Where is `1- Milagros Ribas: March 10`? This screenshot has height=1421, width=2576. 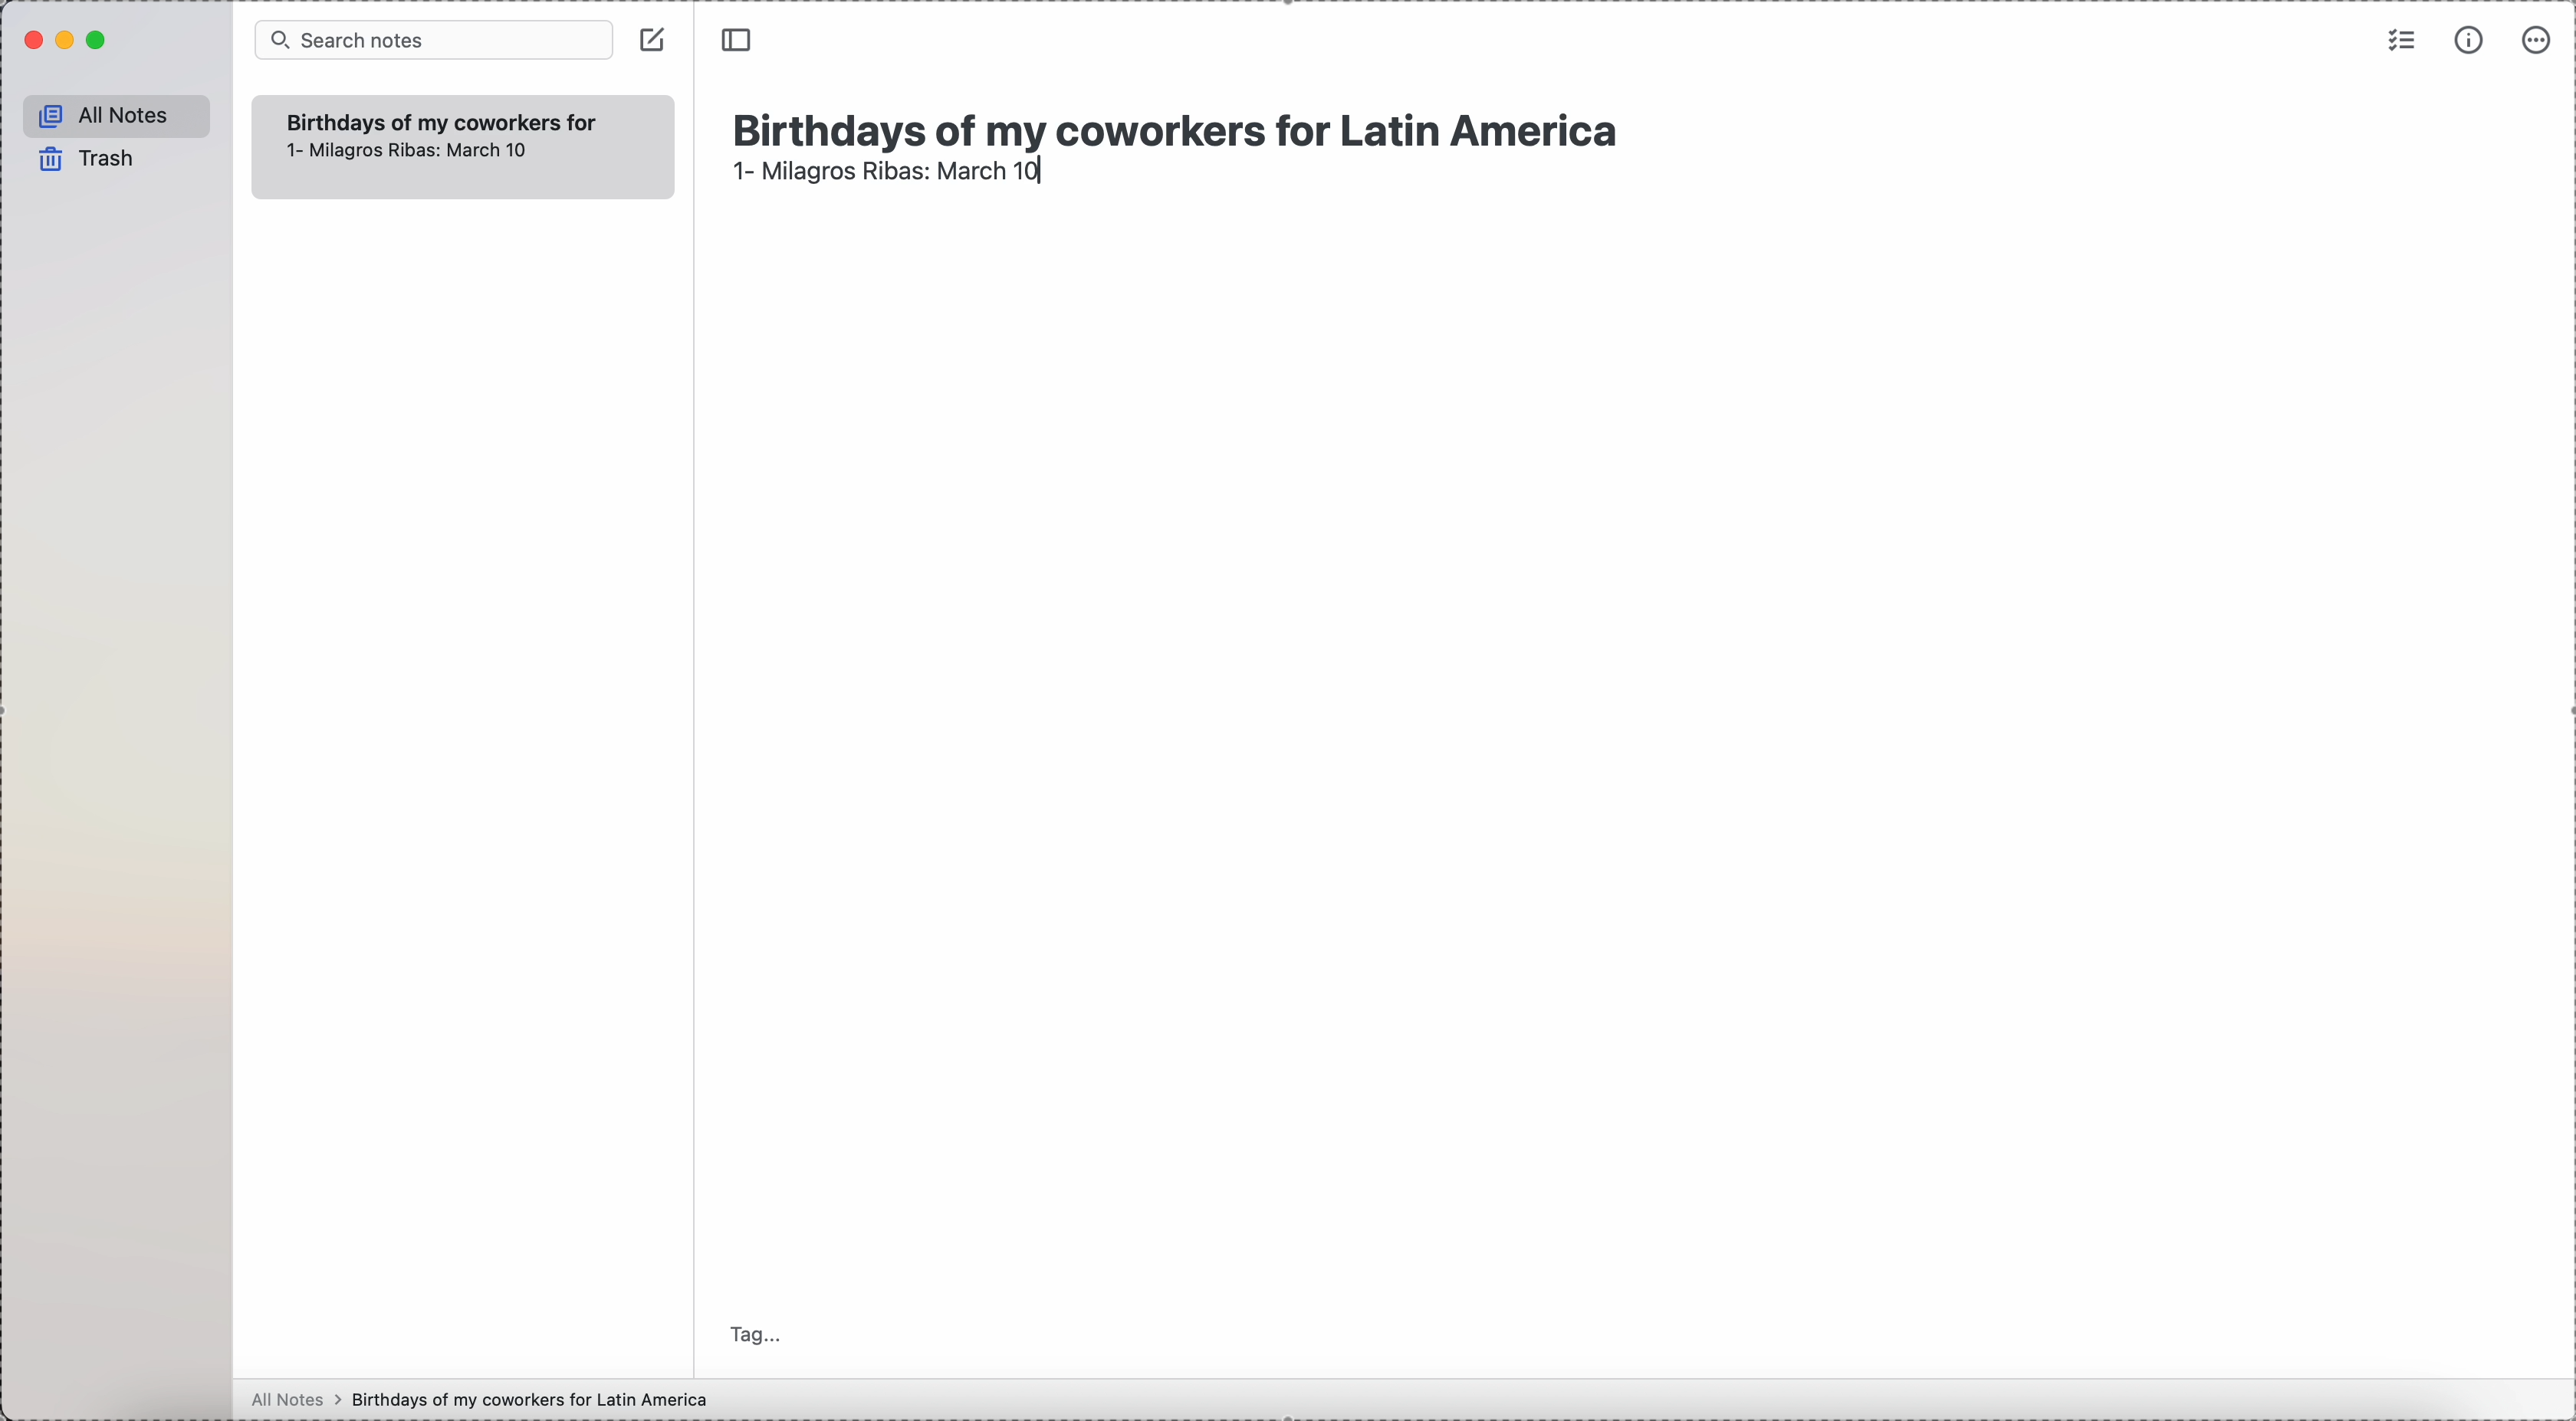 1- Milagros Ribas: March 10 is located at coordinates (403, 150).